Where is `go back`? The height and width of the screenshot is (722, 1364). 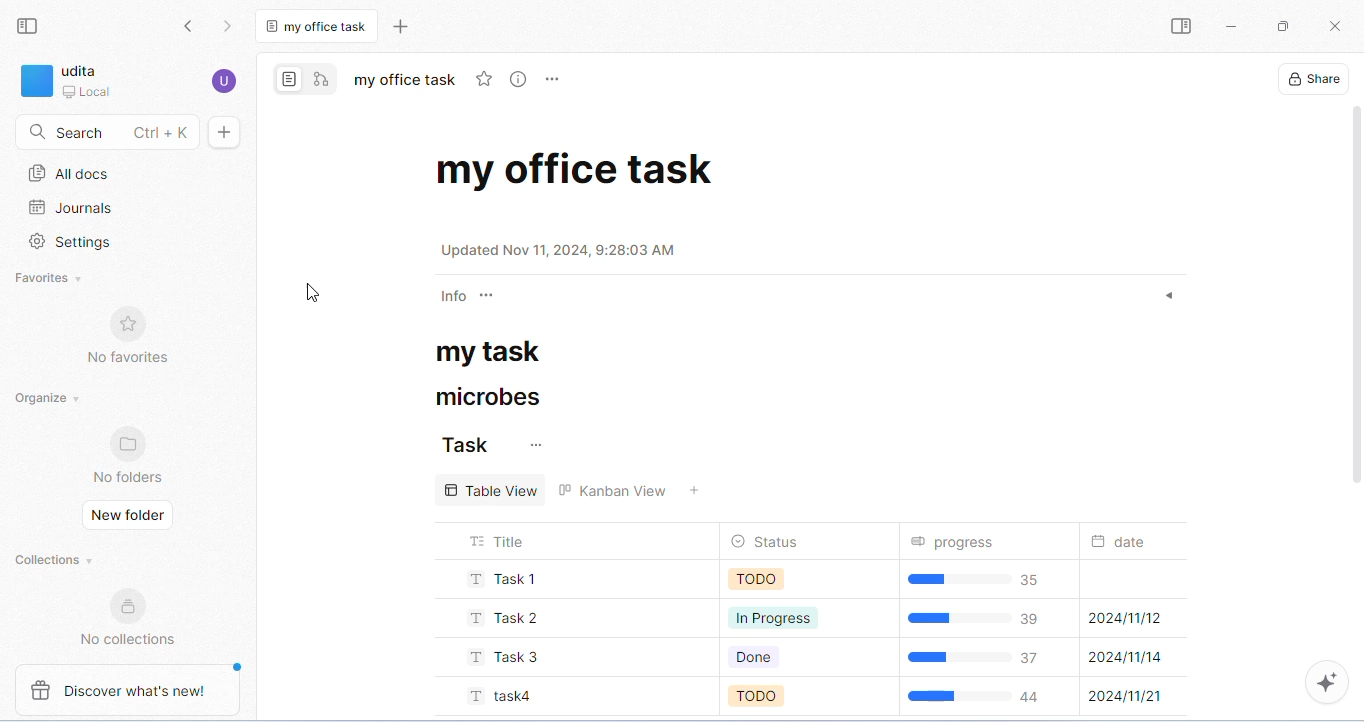
go back is located at coordinates (191, 28).